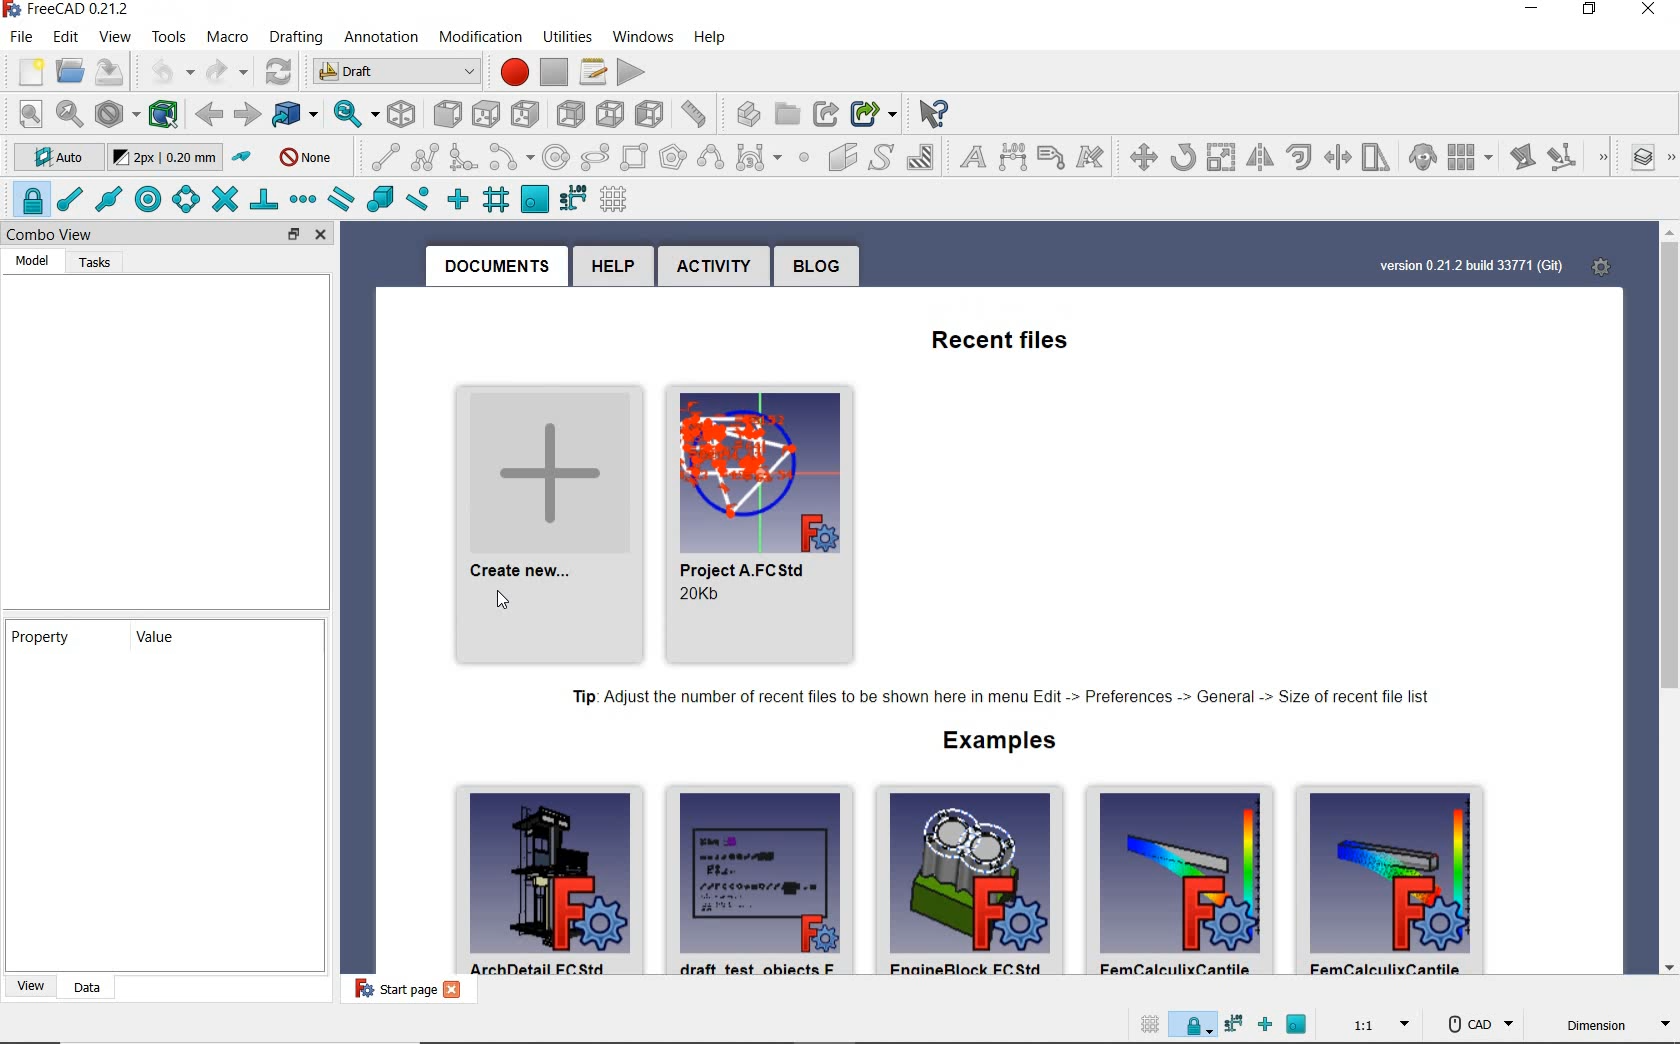 Image resolution: width=1680 pixels, height=1044 pixels. What do you see at coordinates (216, 72) in the screenshot?
I see `redo` at bounding box center [216, 72].